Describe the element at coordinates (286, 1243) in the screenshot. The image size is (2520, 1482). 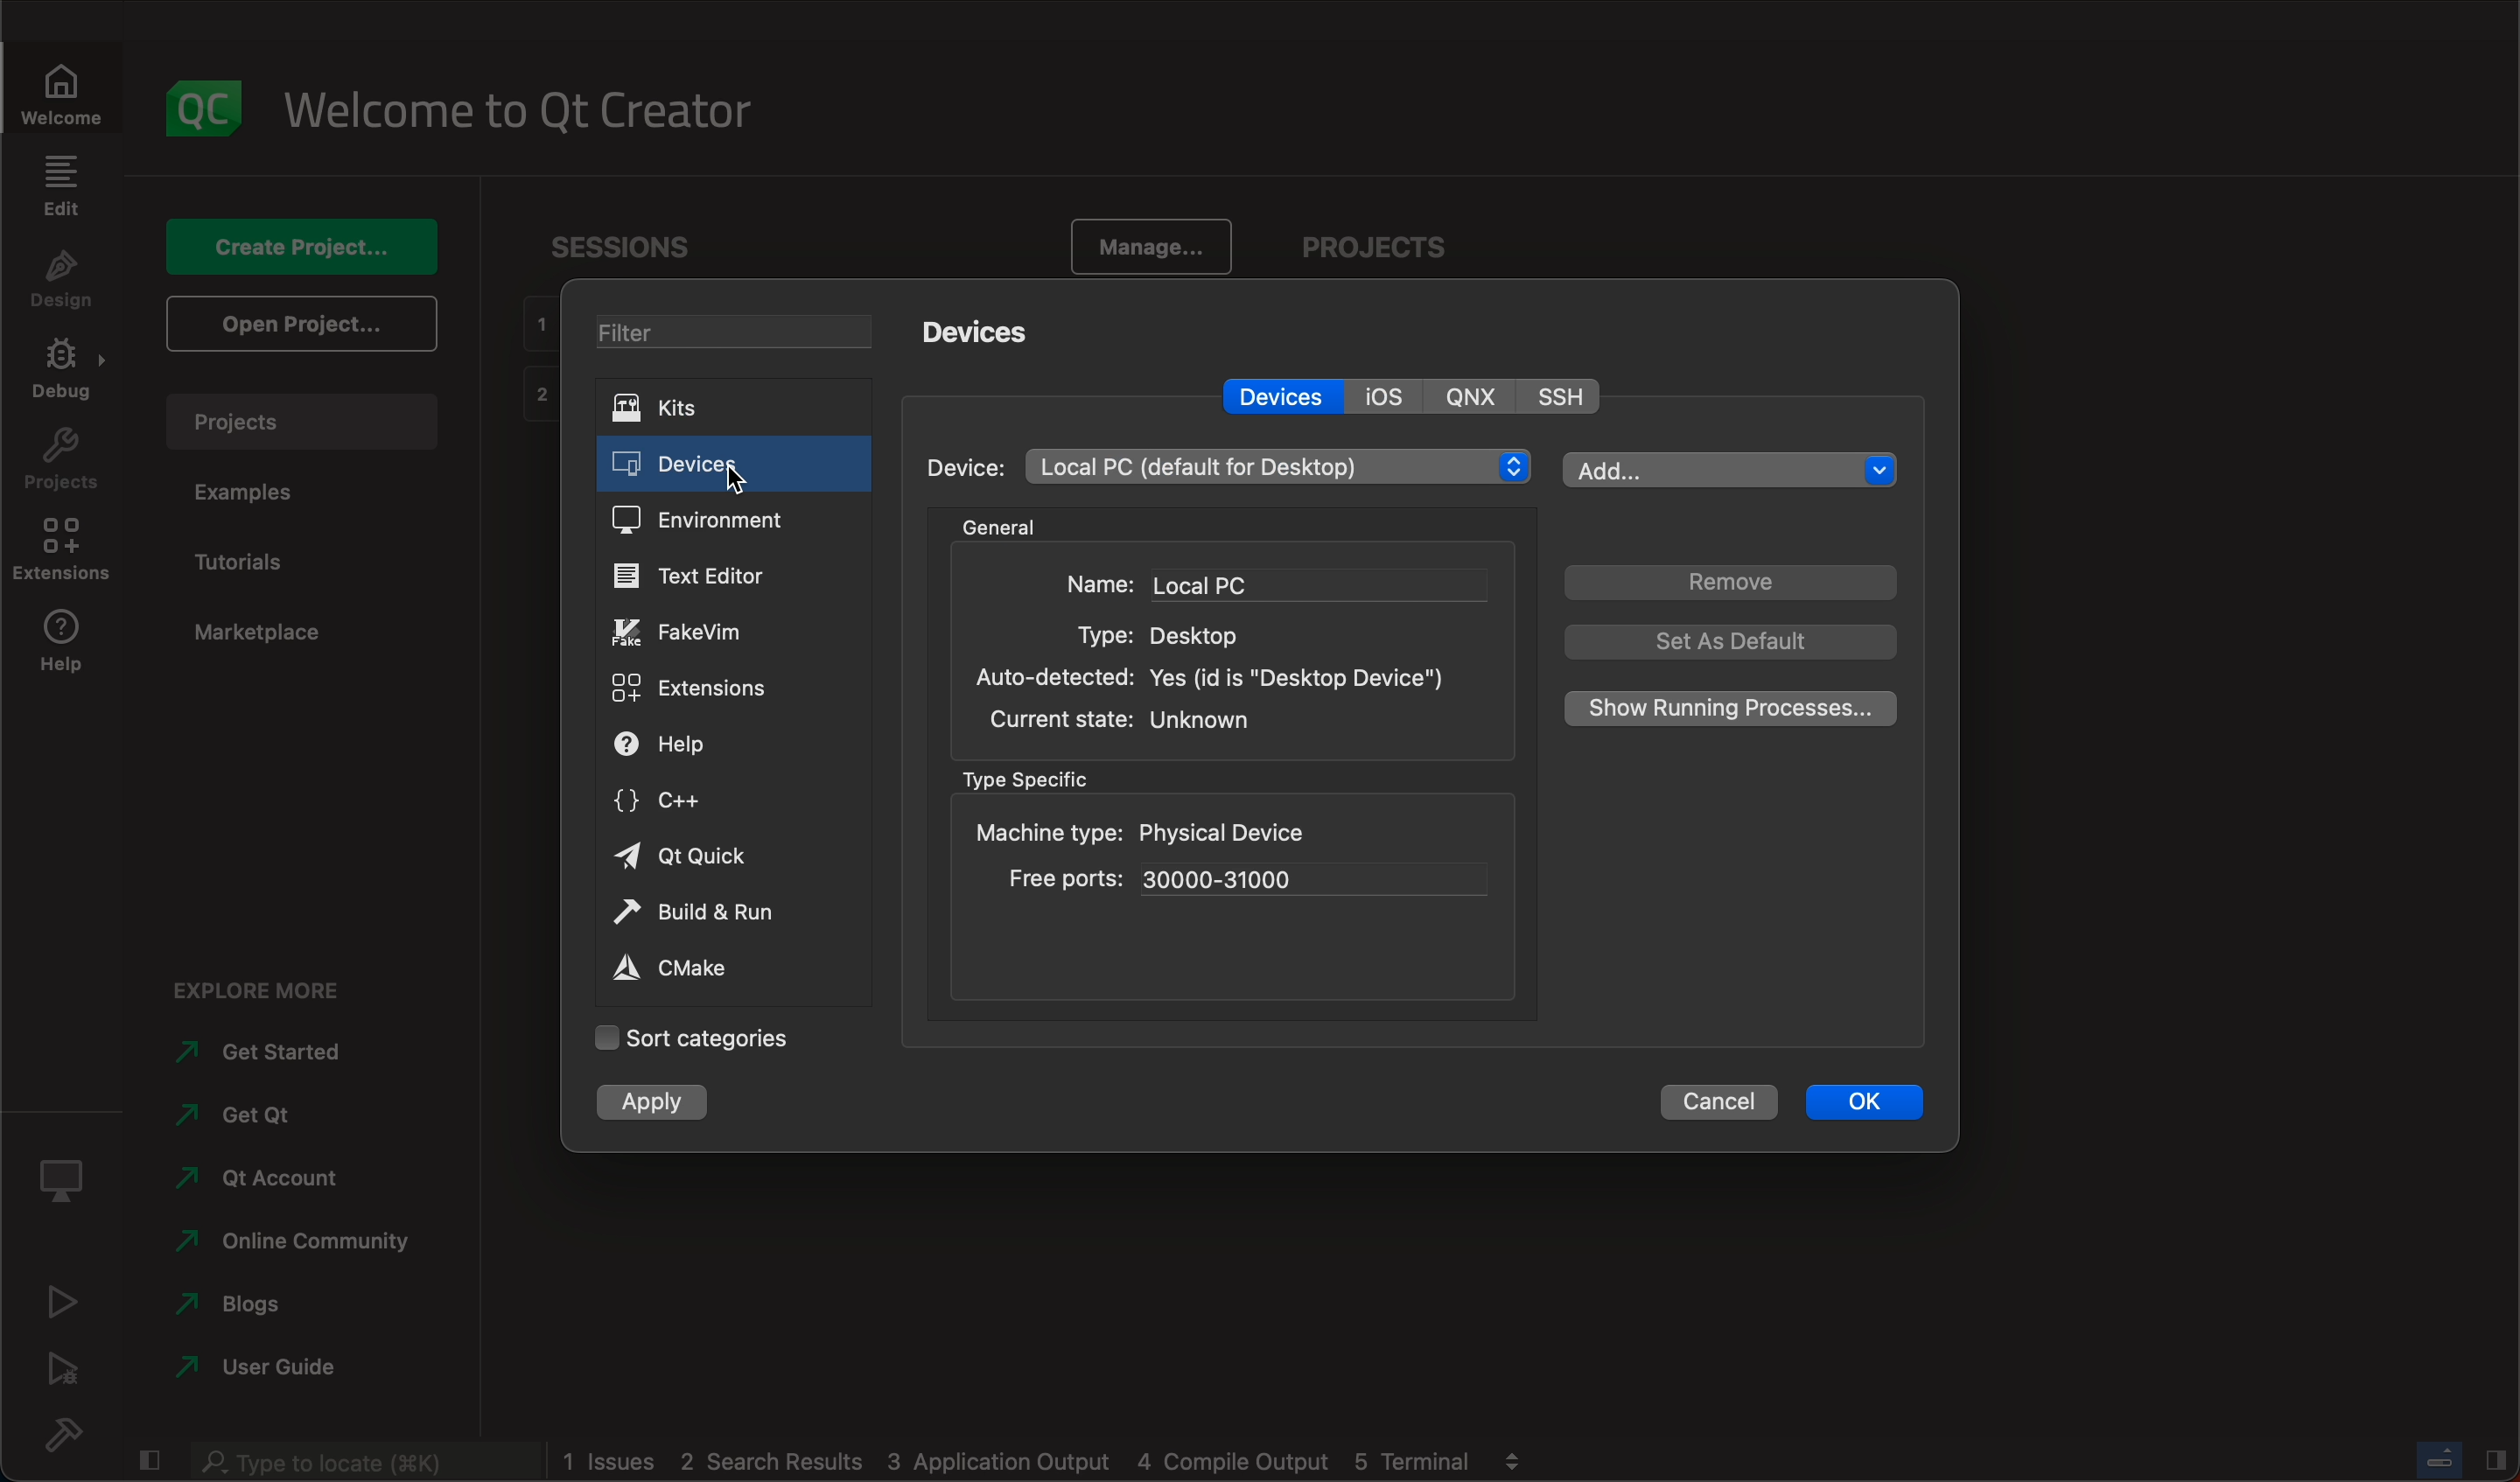
I see `online community` at that location.